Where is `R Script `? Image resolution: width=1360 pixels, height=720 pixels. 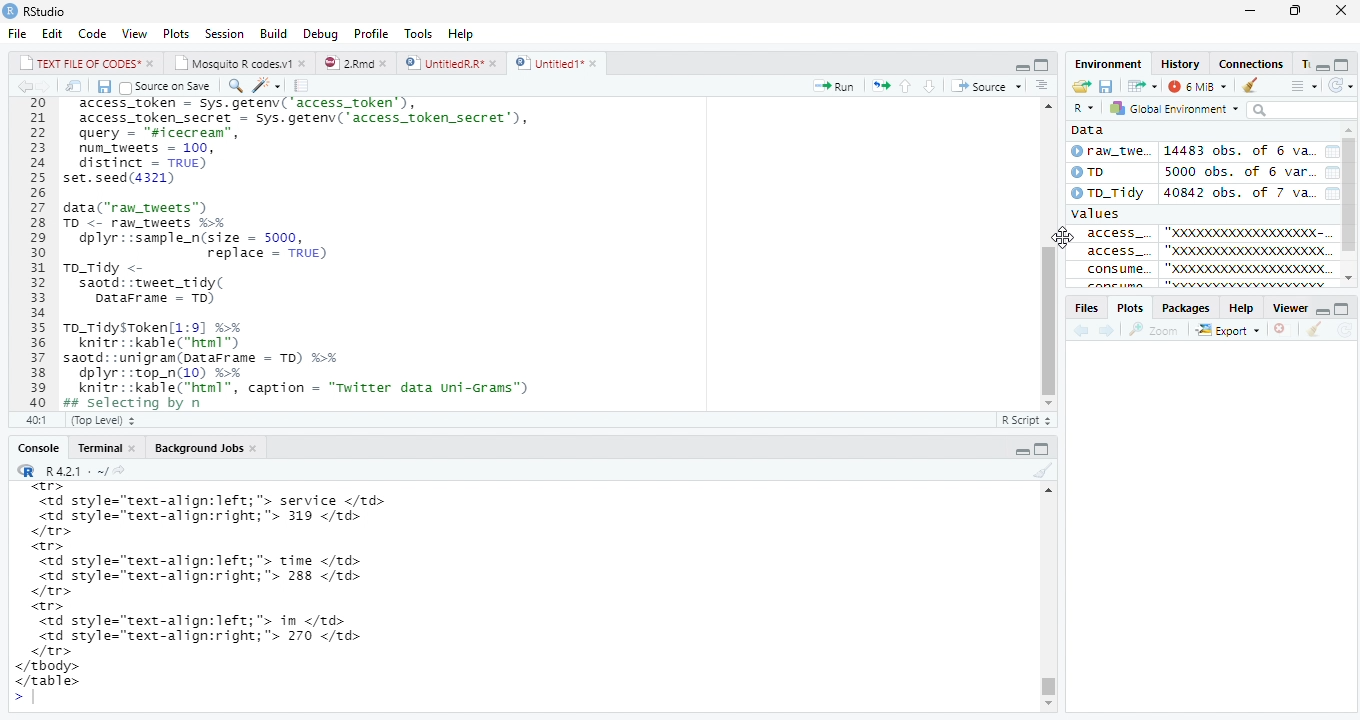
R Script  is located at coordinates (1024, 420).